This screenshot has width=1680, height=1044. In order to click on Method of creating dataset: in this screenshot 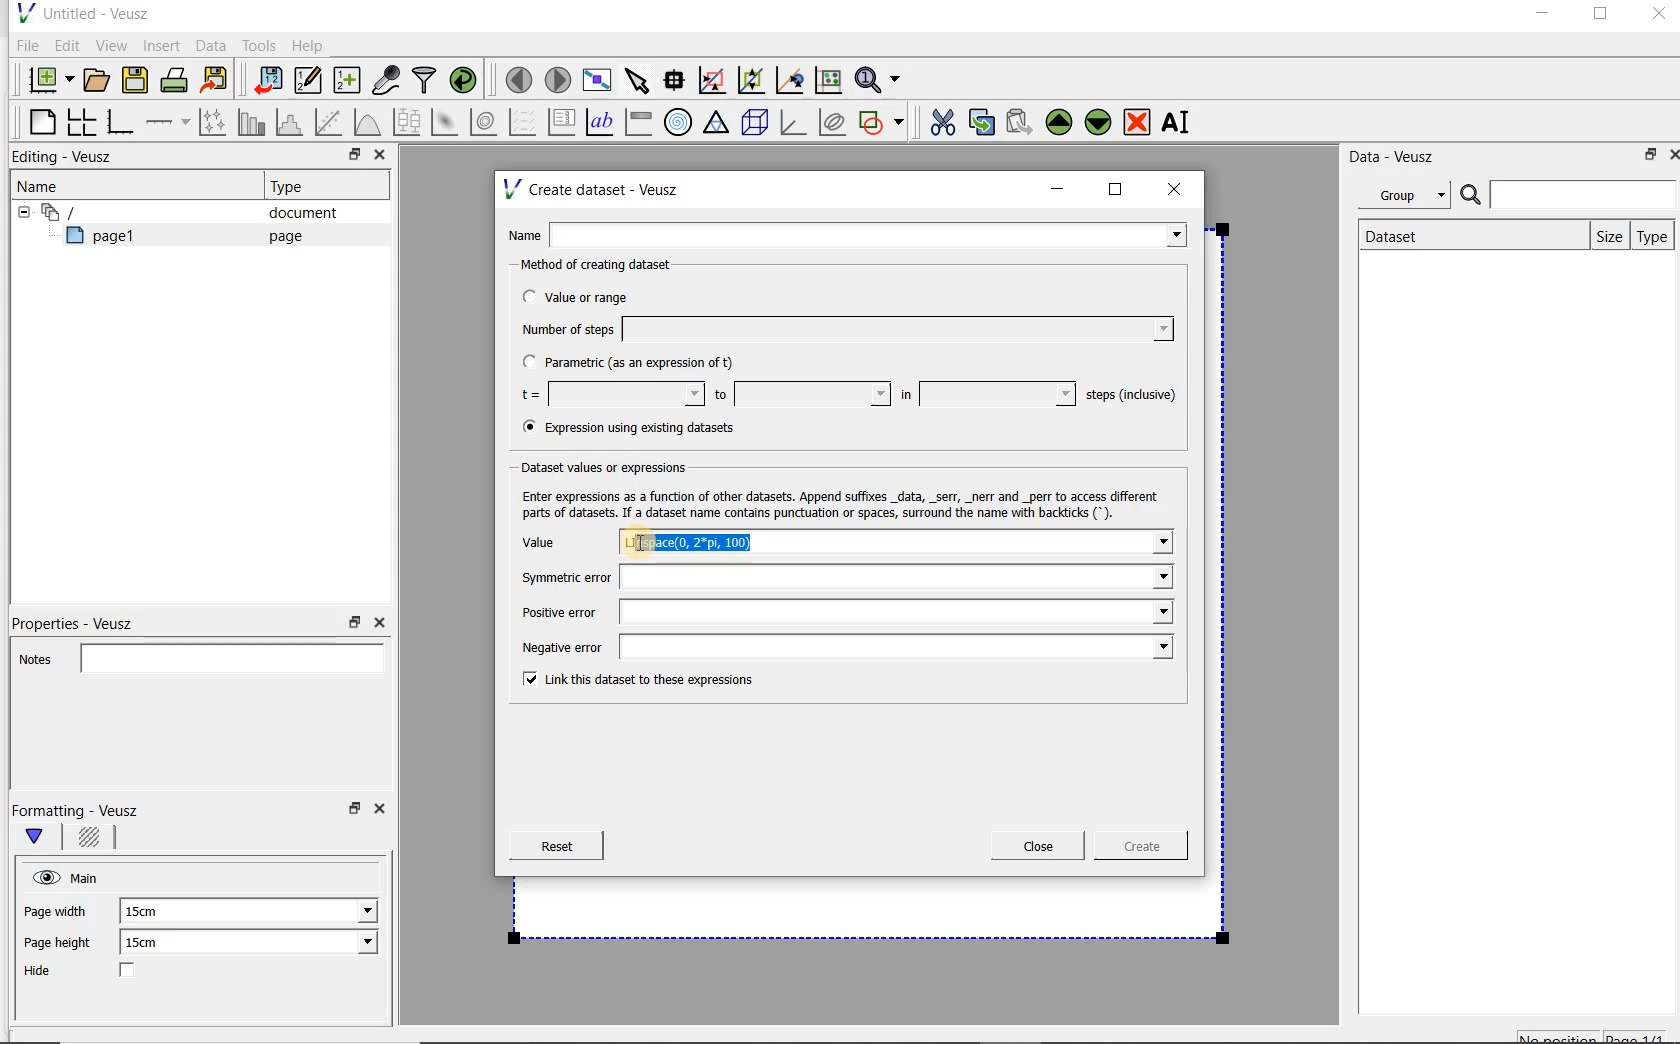, I will do `click(611, 265)`.